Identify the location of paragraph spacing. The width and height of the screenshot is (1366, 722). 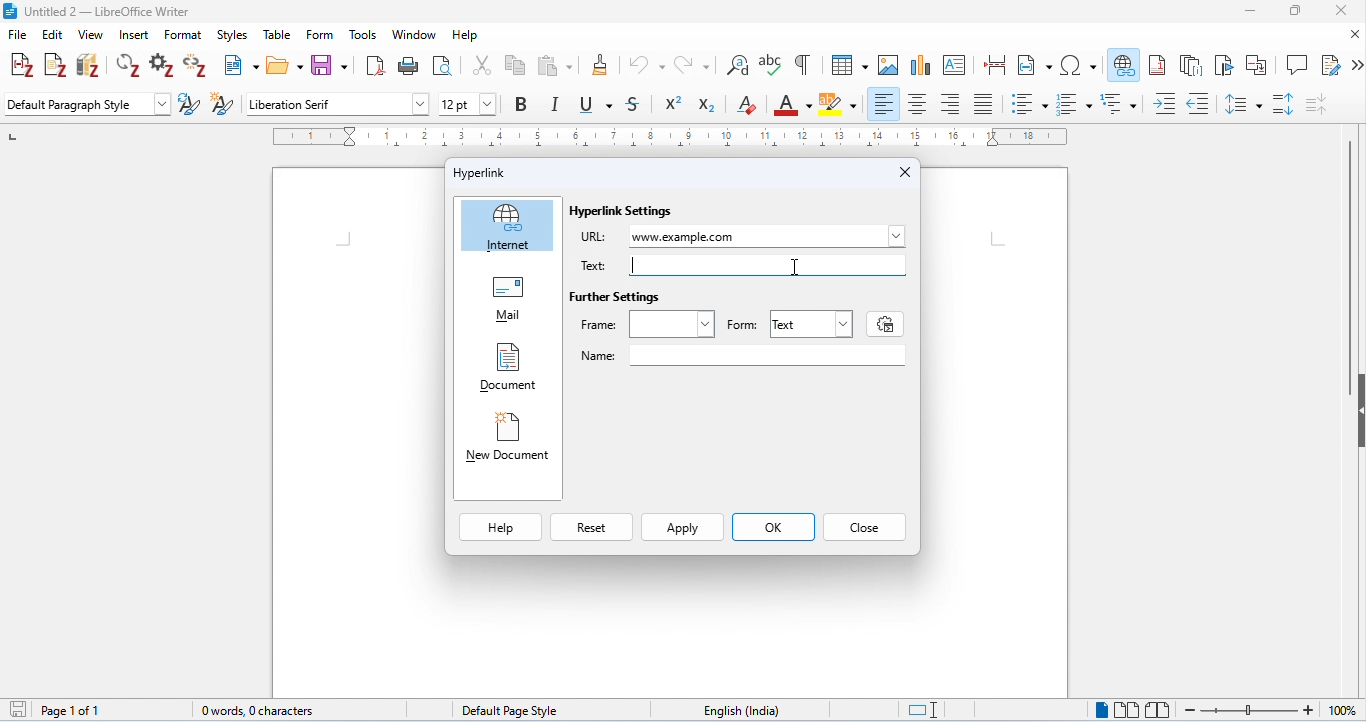
(1285, 104).